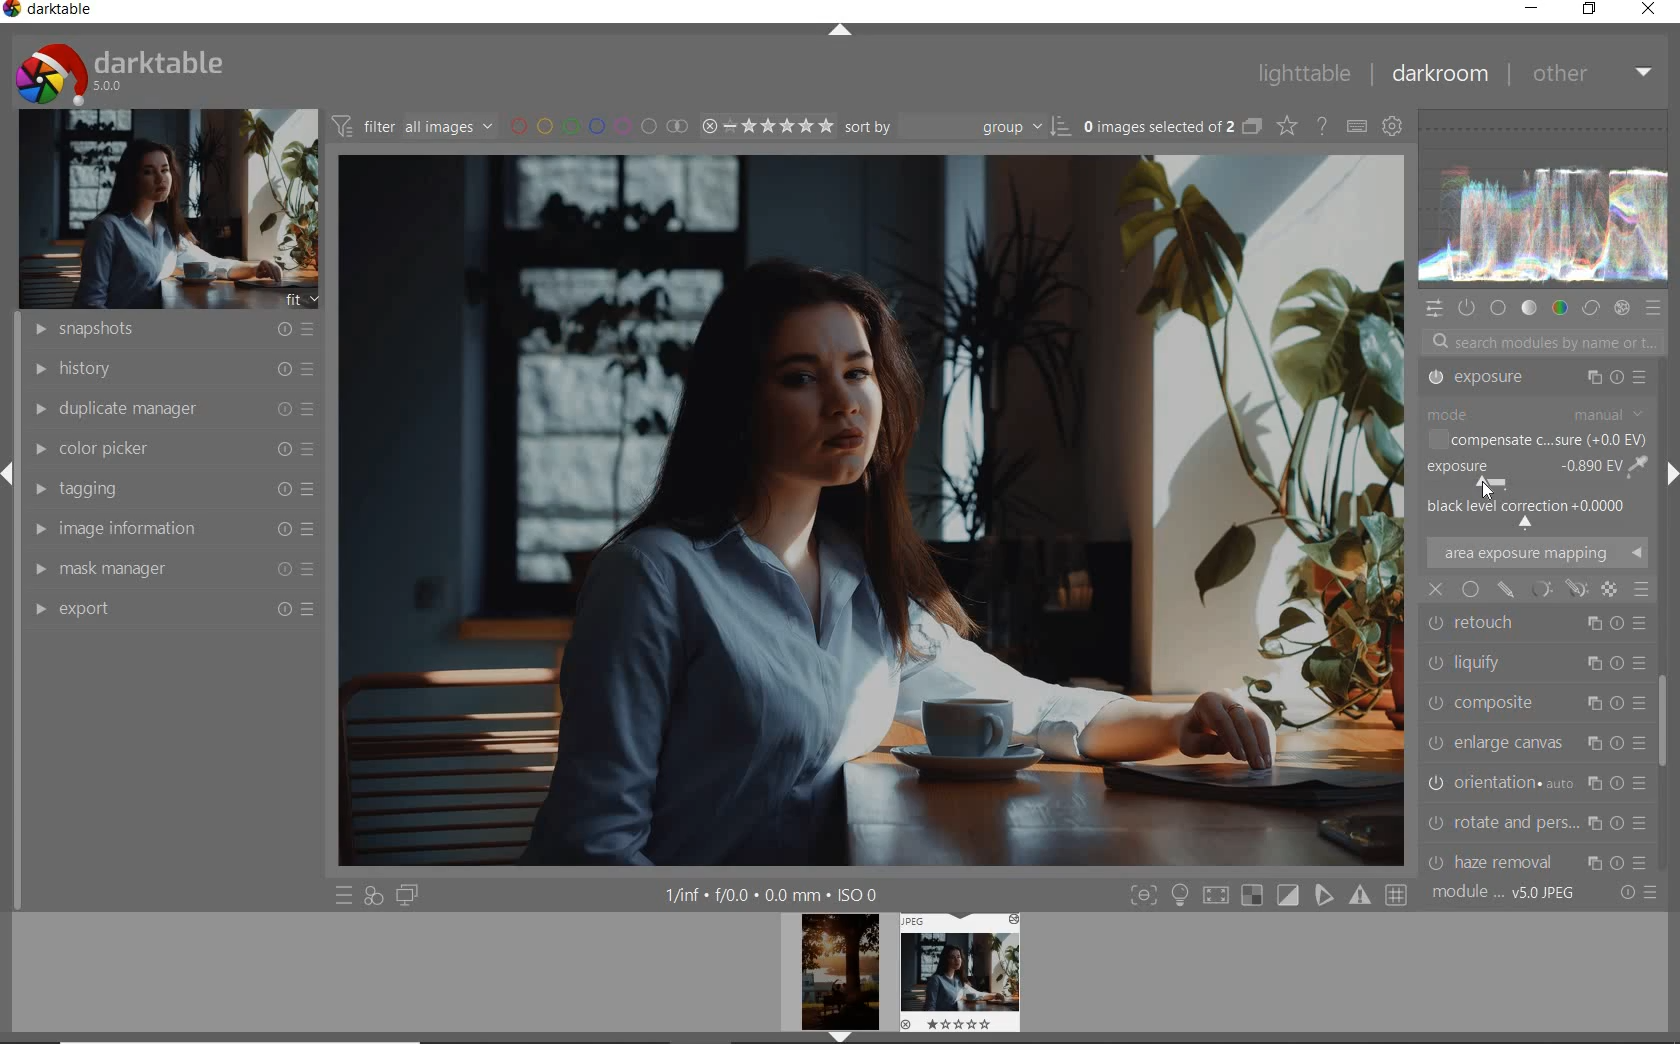 Image resolution: width=1680 pixels, height=1044 pixels. I want to click on EFFECT, so click(1621, 308).